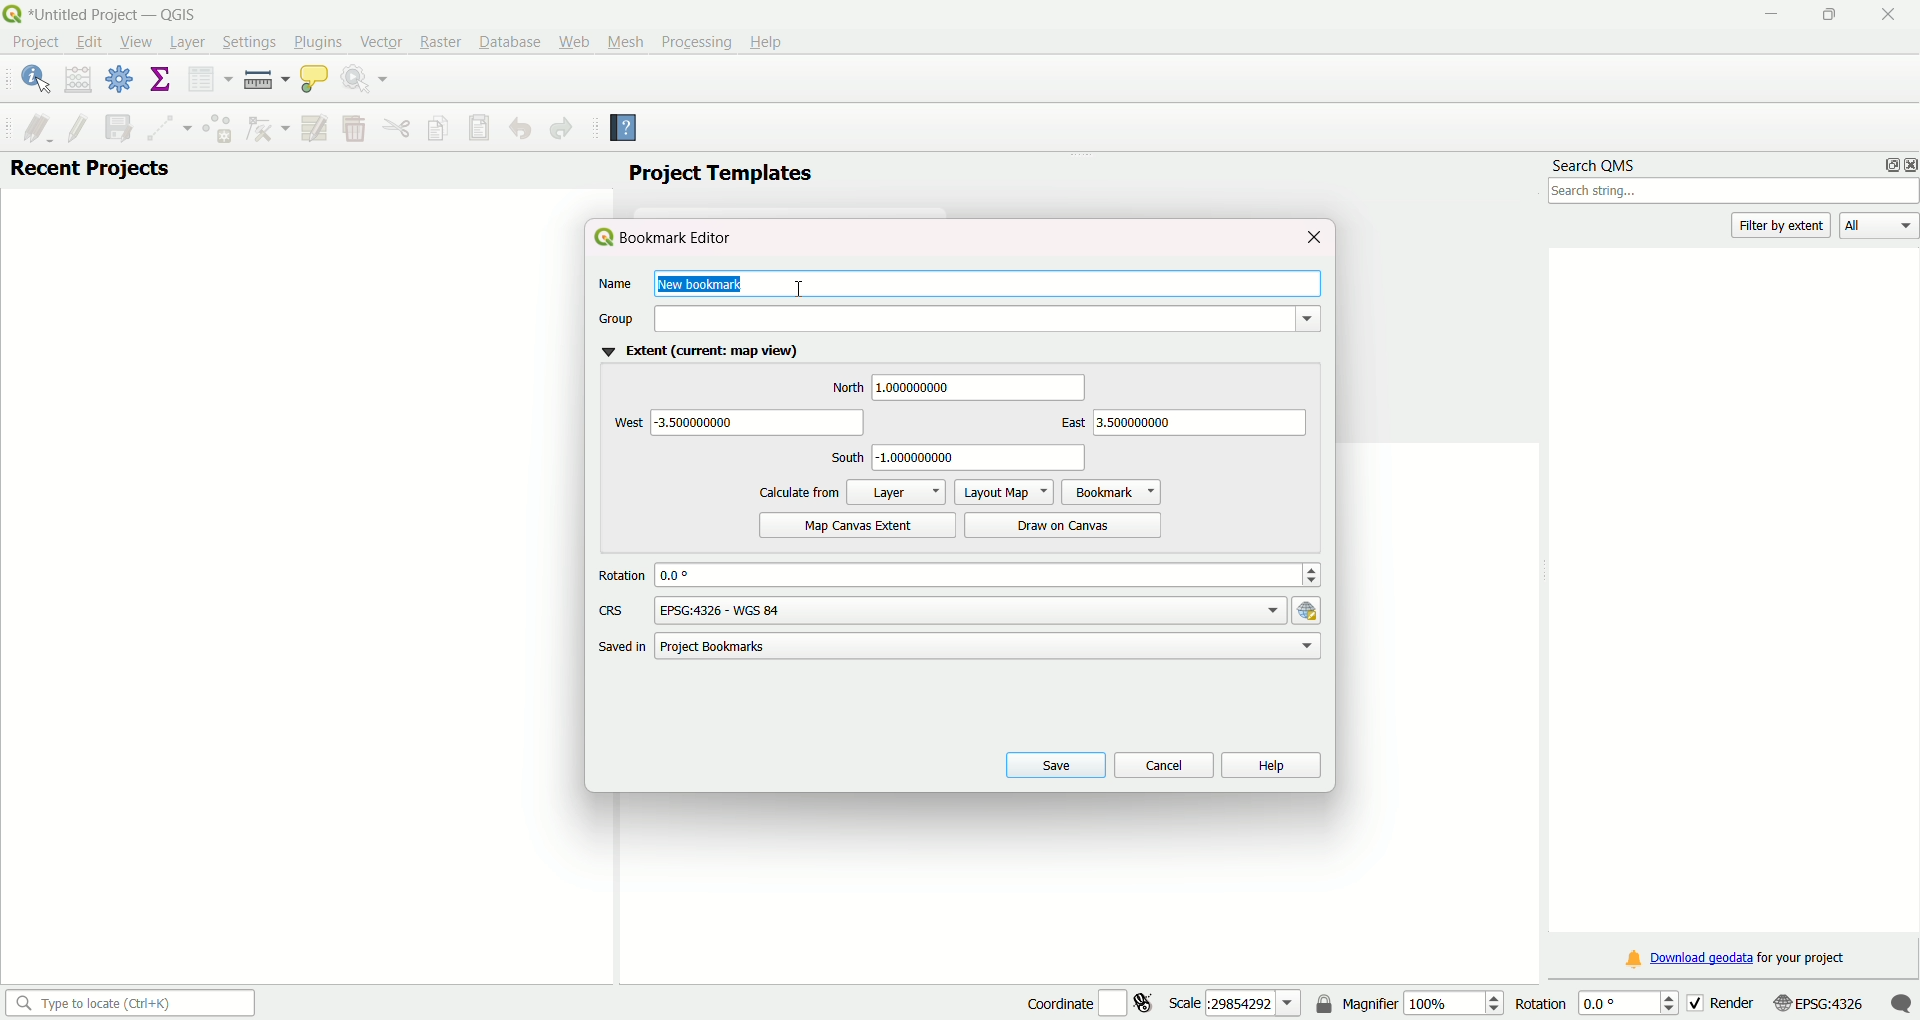 Image resolution: width=1920 pixels, height=1020 pixels. I want to click on Cursor, so click(144, 47).